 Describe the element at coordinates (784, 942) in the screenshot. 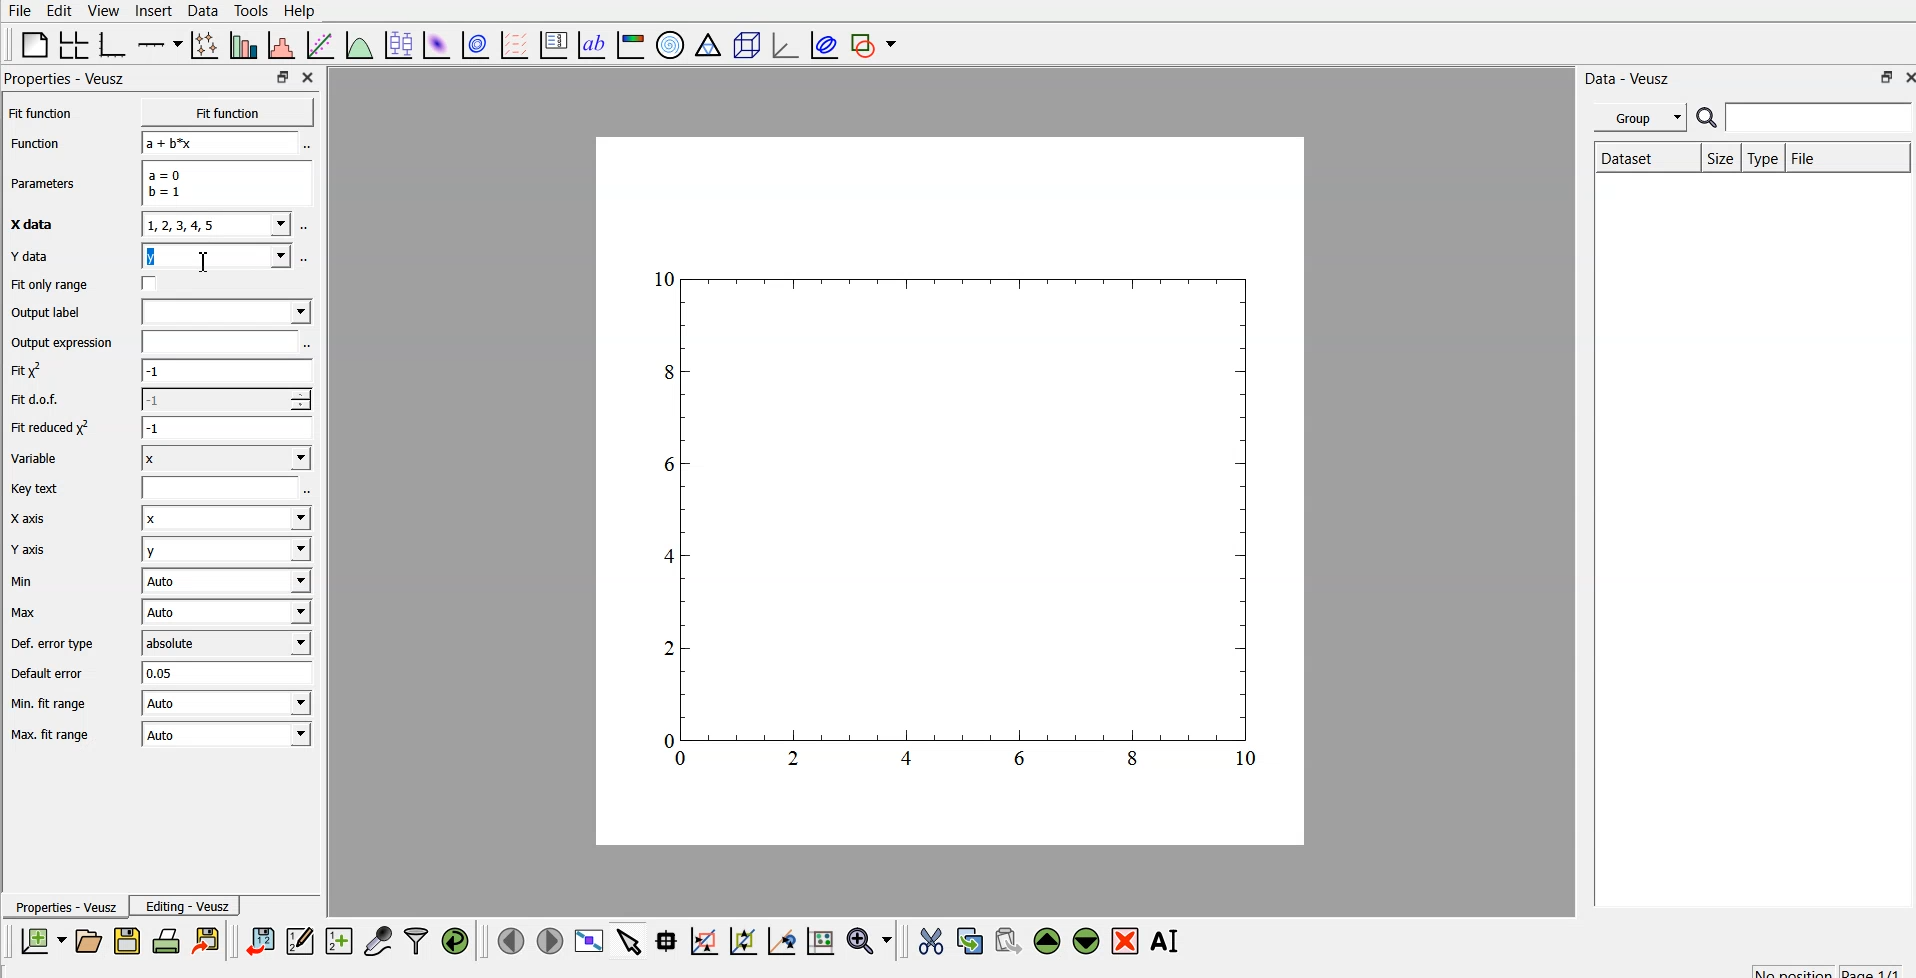

I see `click to recenter graph axes` at that location.